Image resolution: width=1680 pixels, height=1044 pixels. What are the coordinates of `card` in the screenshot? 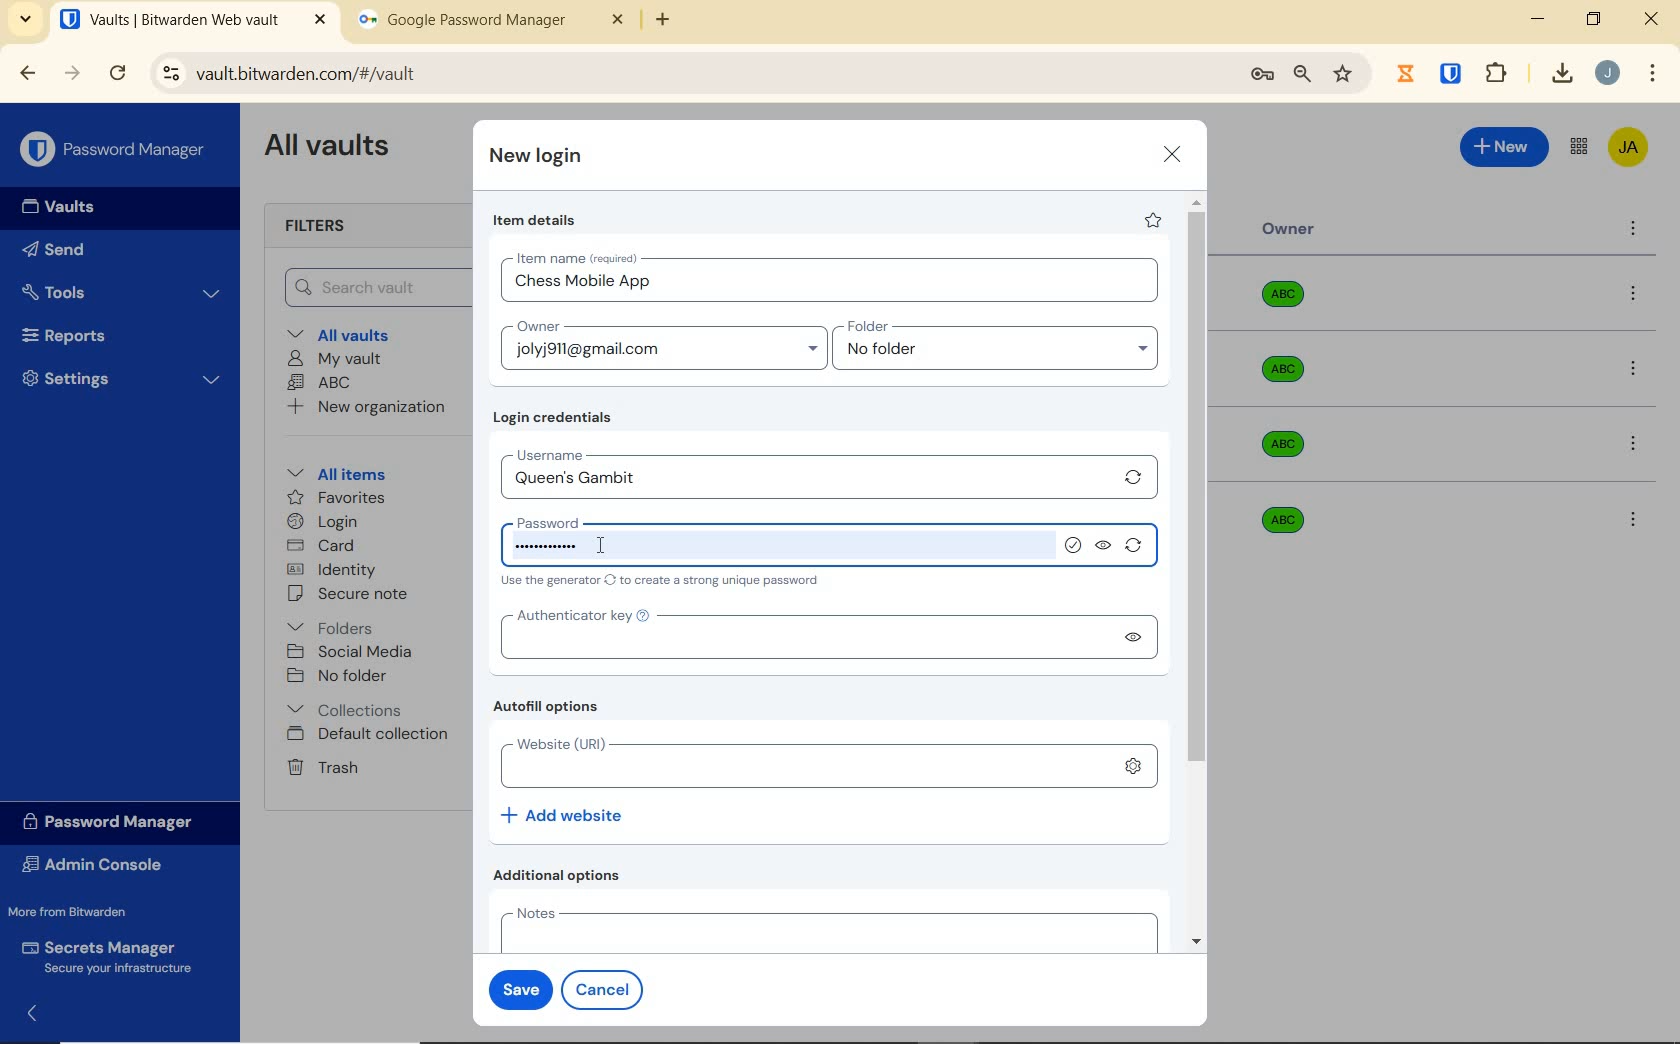 It's located at (320, 547).